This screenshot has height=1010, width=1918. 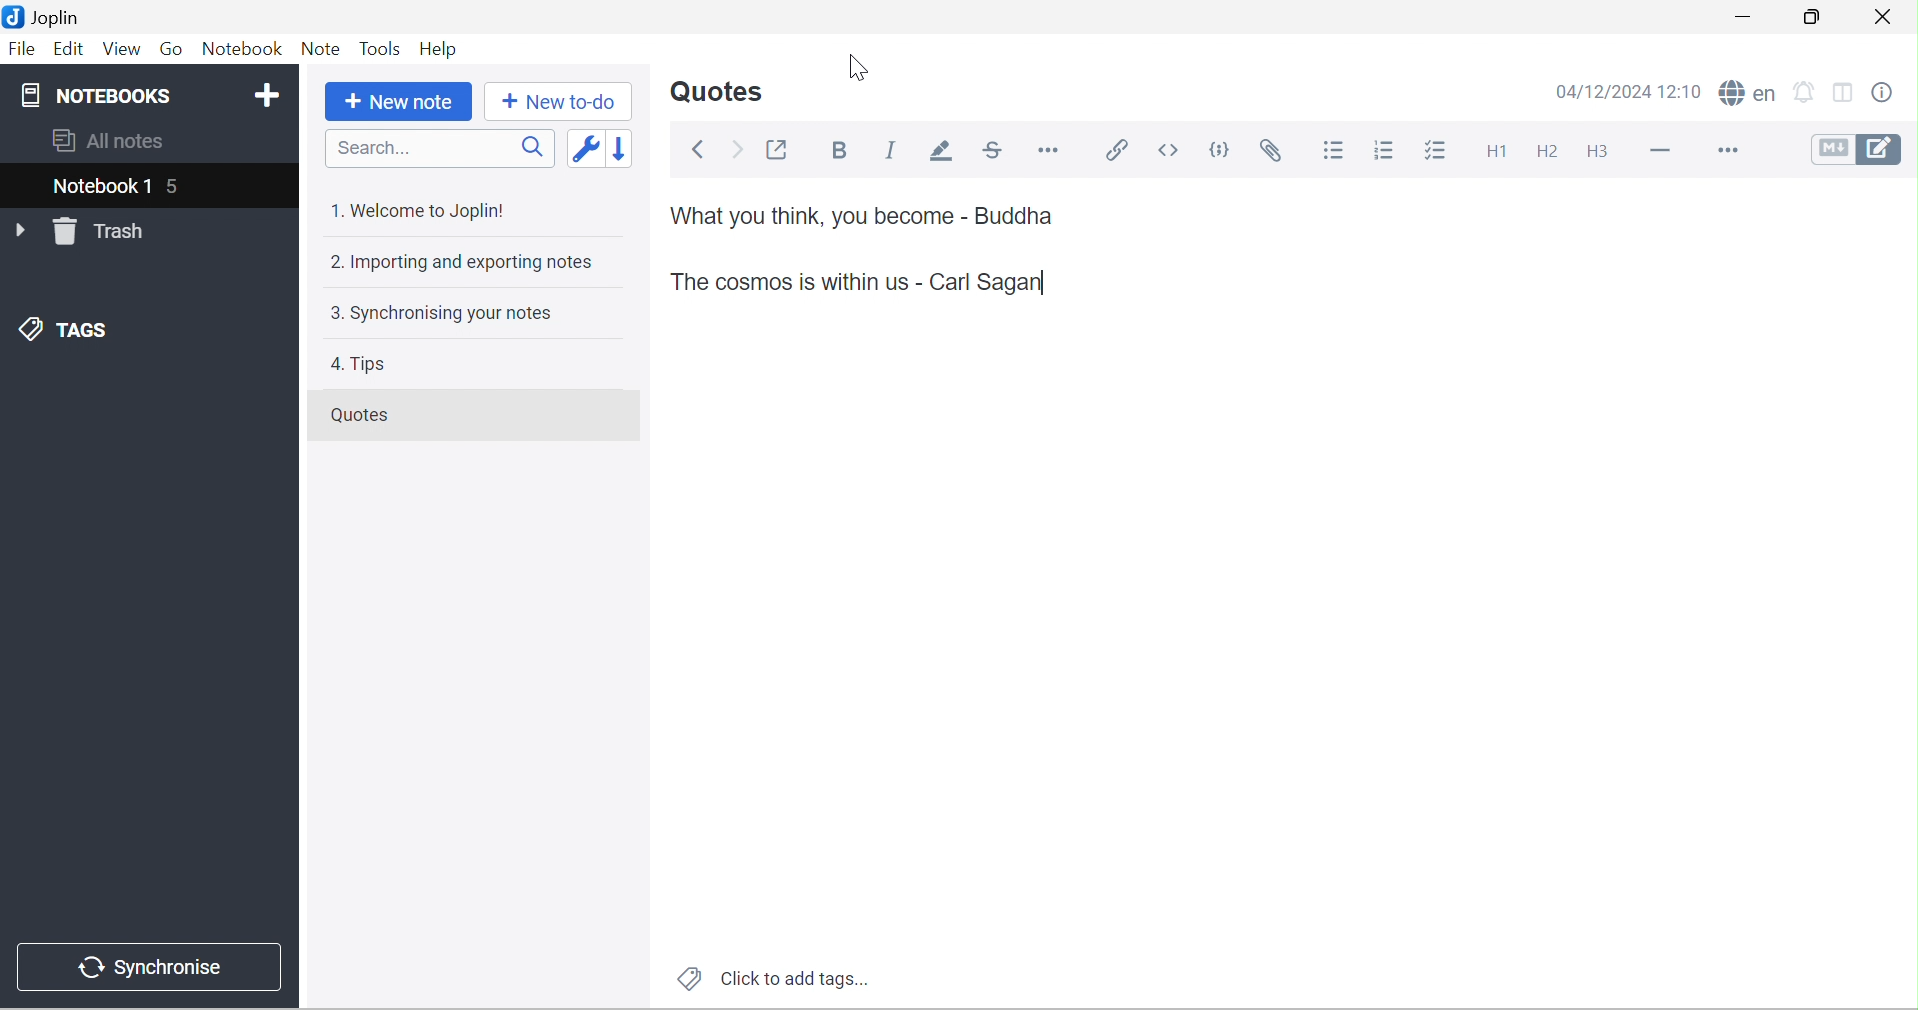 I want to click on Reverse sort order, so click(x=624, y=145).